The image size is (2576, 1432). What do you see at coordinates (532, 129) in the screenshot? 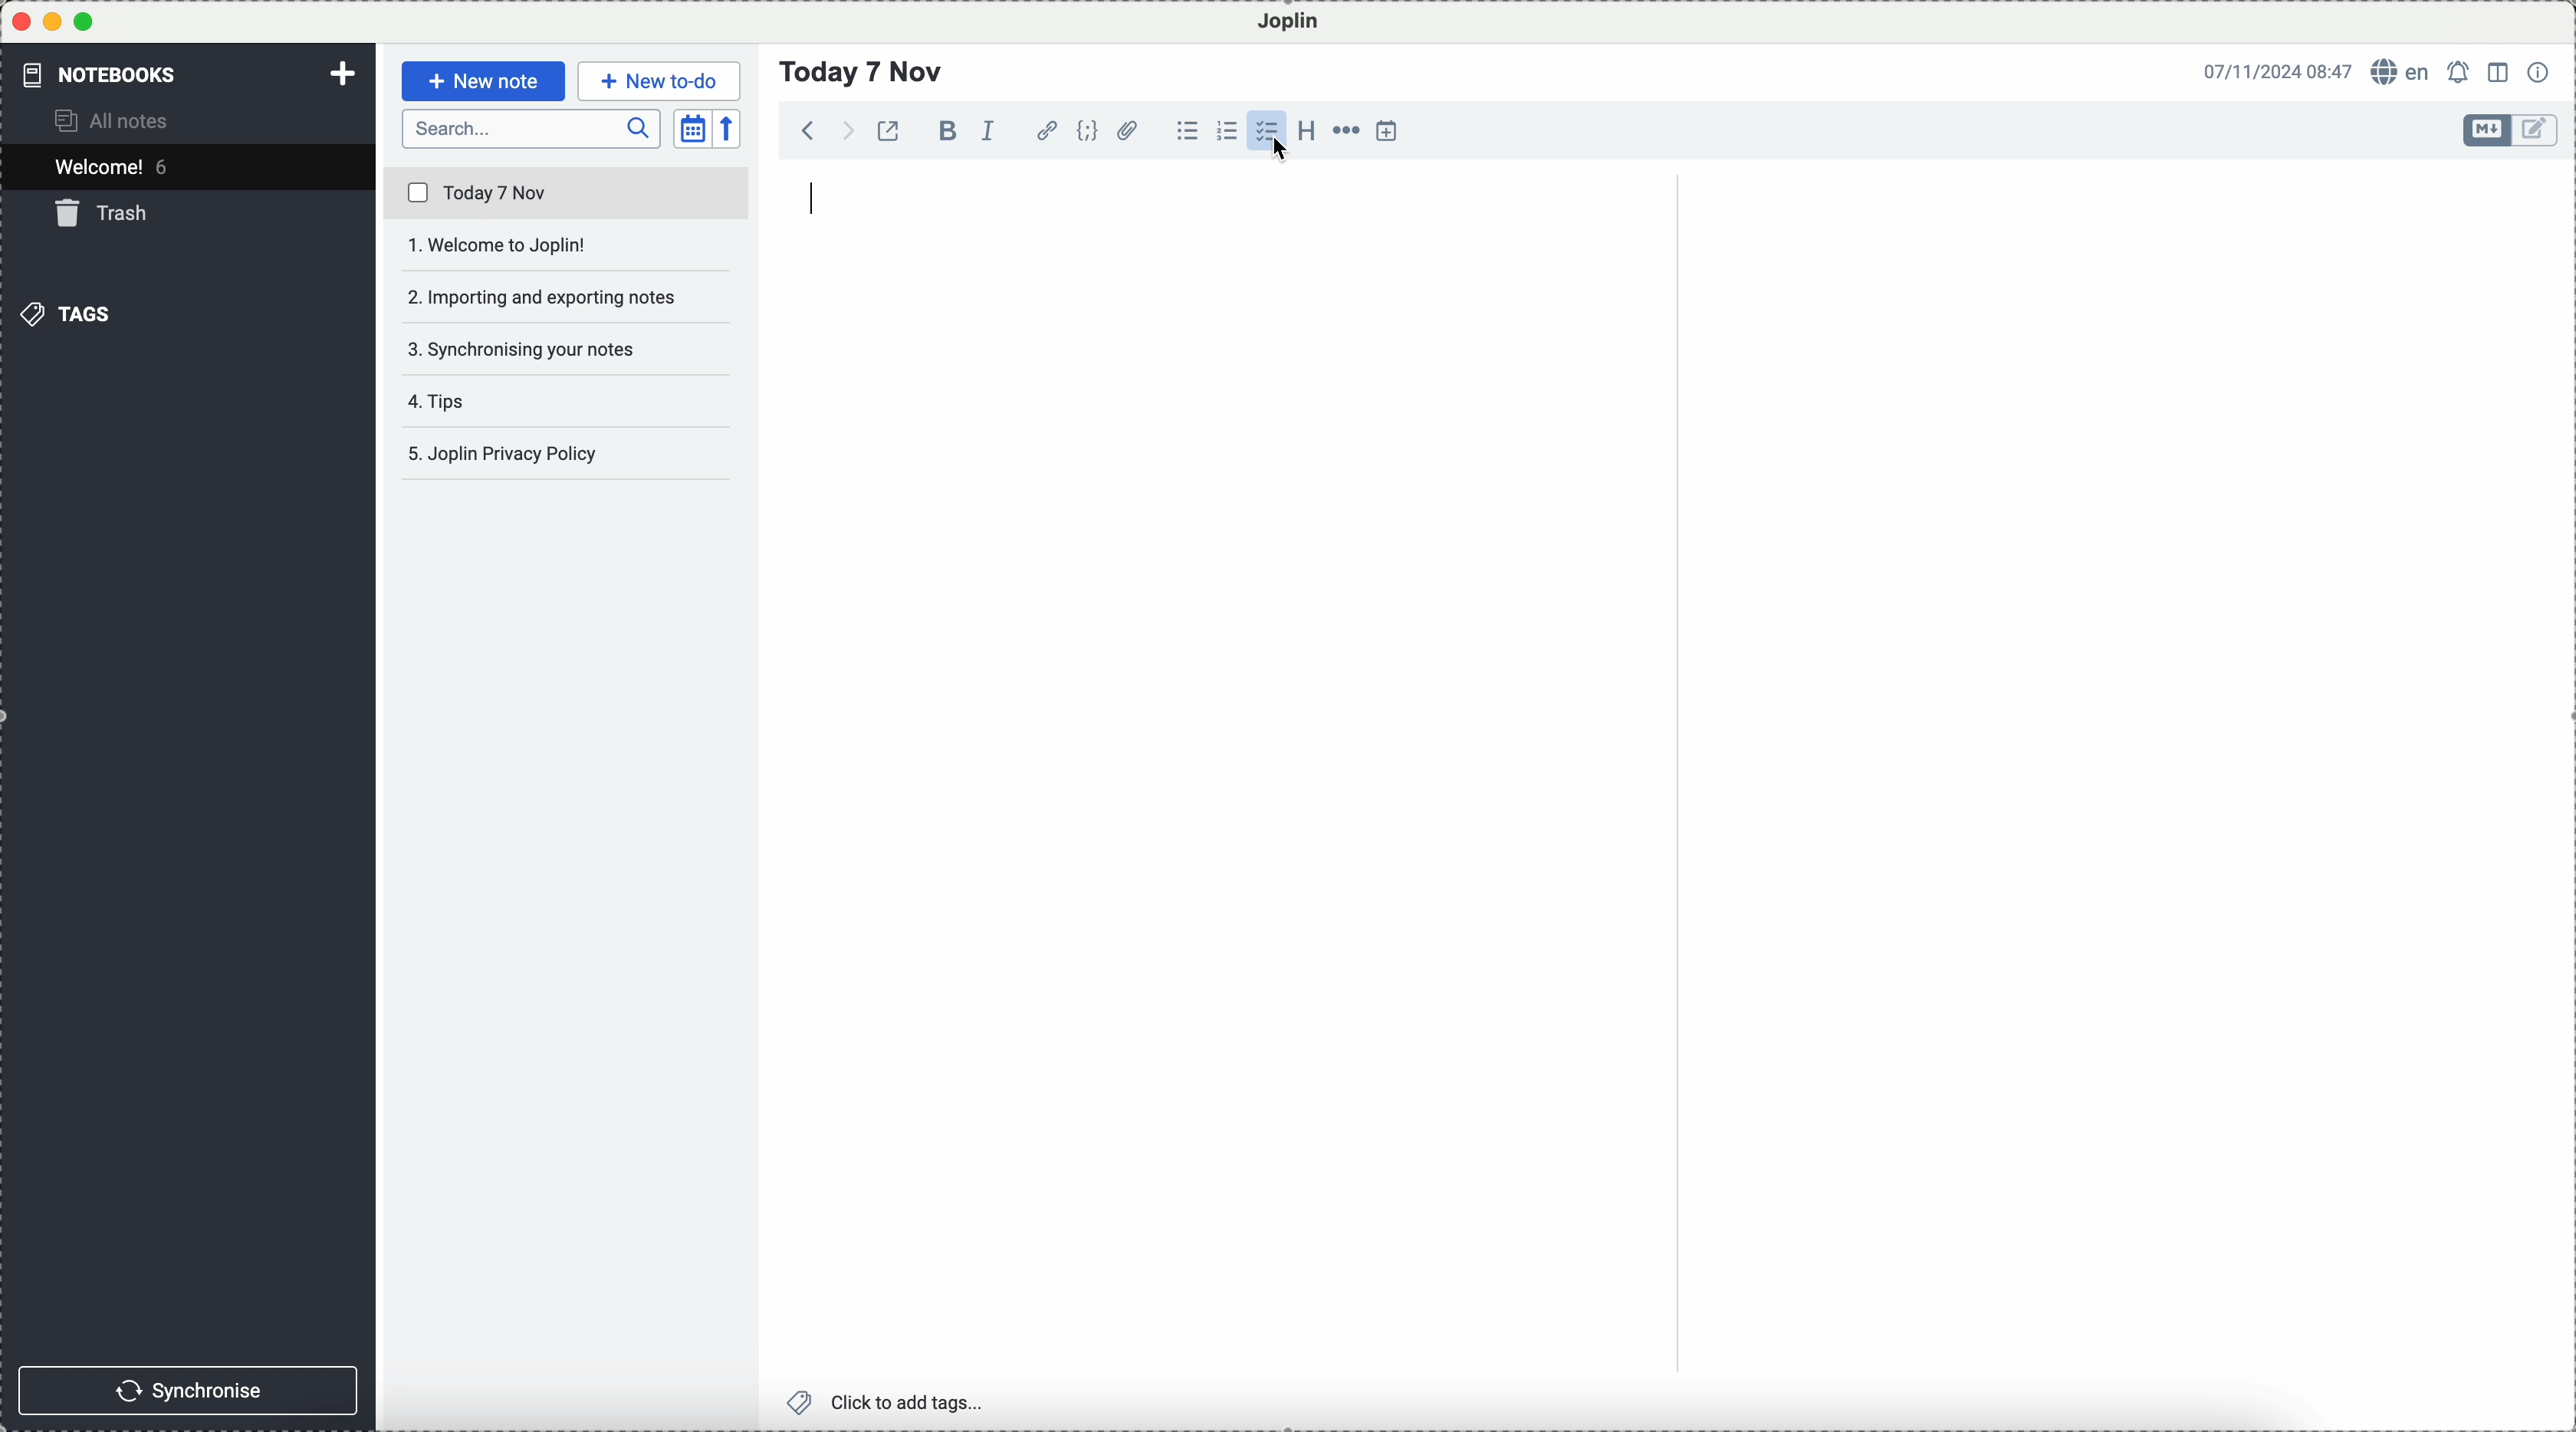
I see `search bar` at bounding box center [532, 129].